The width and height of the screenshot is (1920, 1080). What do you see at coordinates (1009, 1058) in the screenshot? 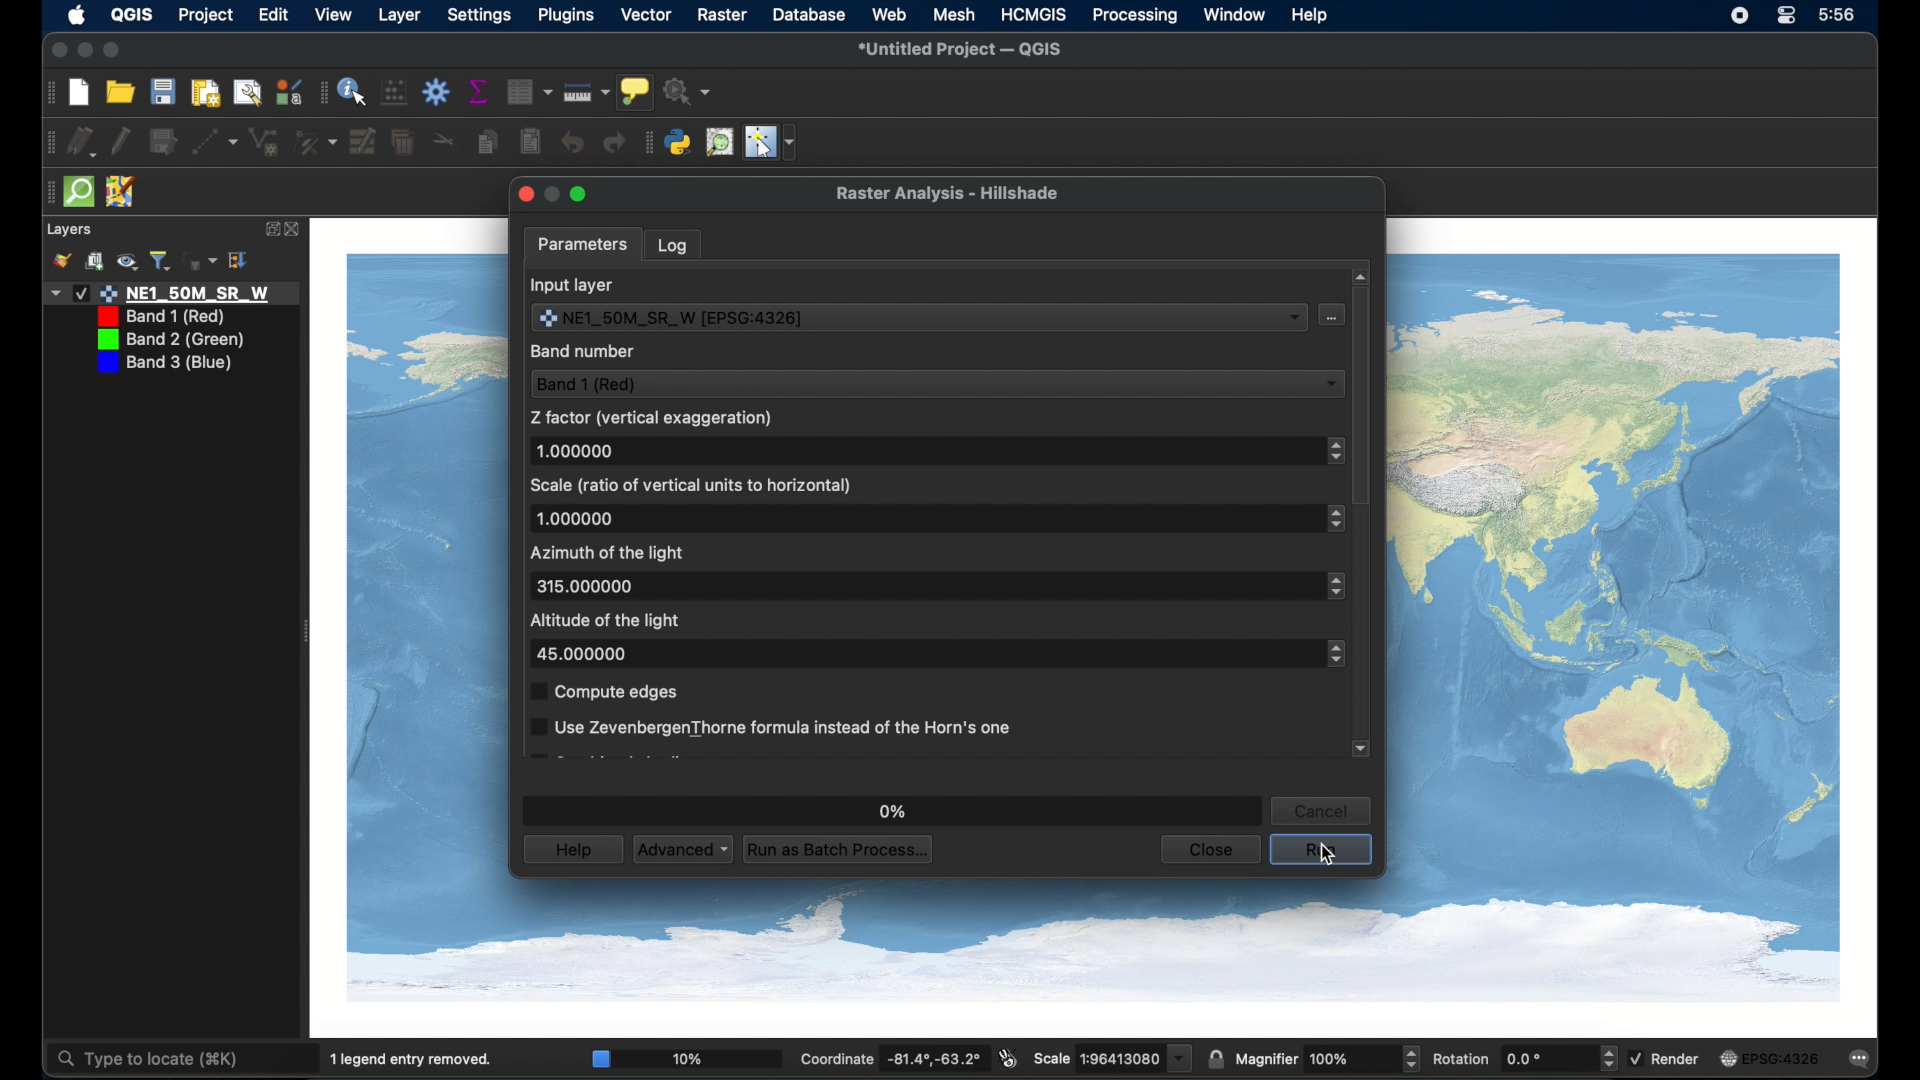
I see `toggle extents and mouse display position` at bounding box center [1009, 1058].